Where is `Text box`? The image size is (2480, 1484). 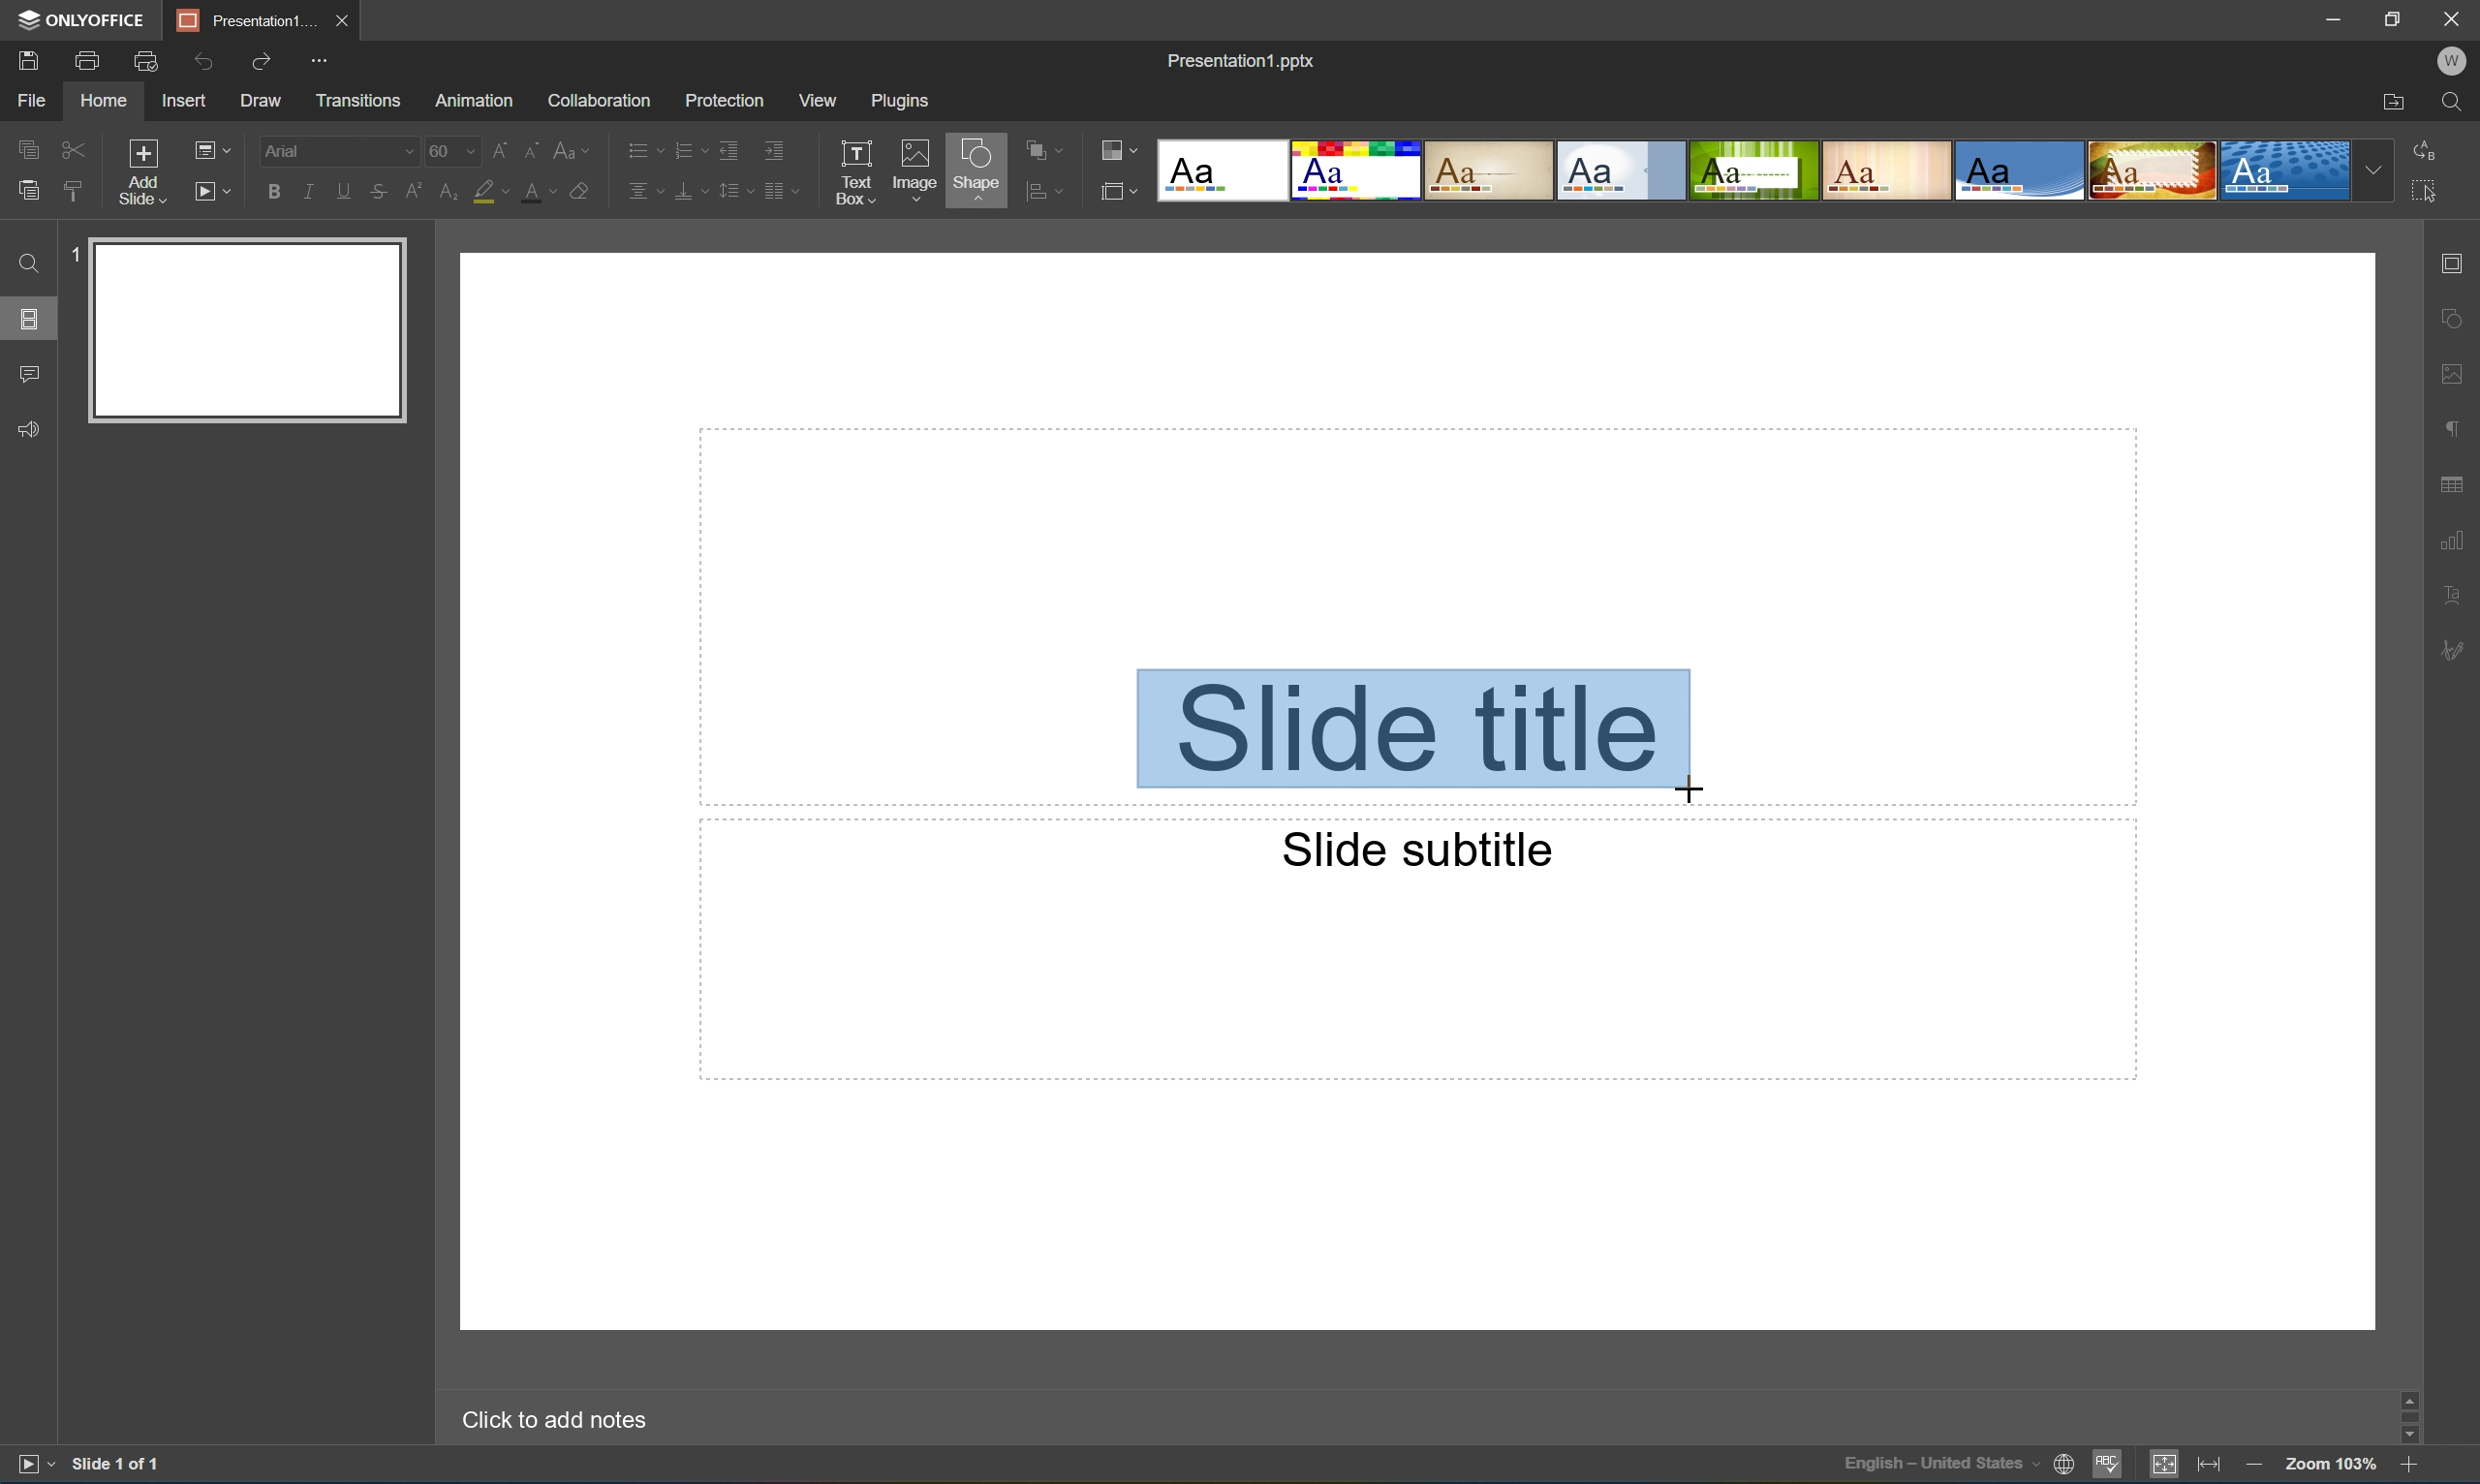
Text box is located at coordinates (857, 172).